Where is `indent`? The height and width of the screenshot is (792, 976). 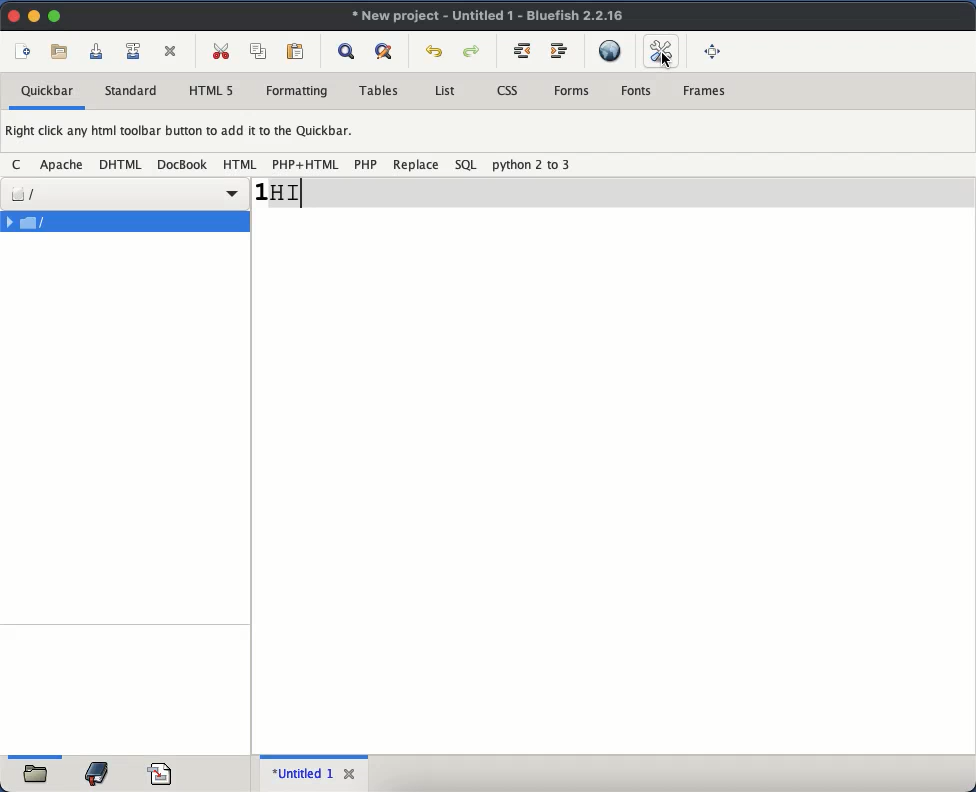 indent is located at coordinates (561, 51).